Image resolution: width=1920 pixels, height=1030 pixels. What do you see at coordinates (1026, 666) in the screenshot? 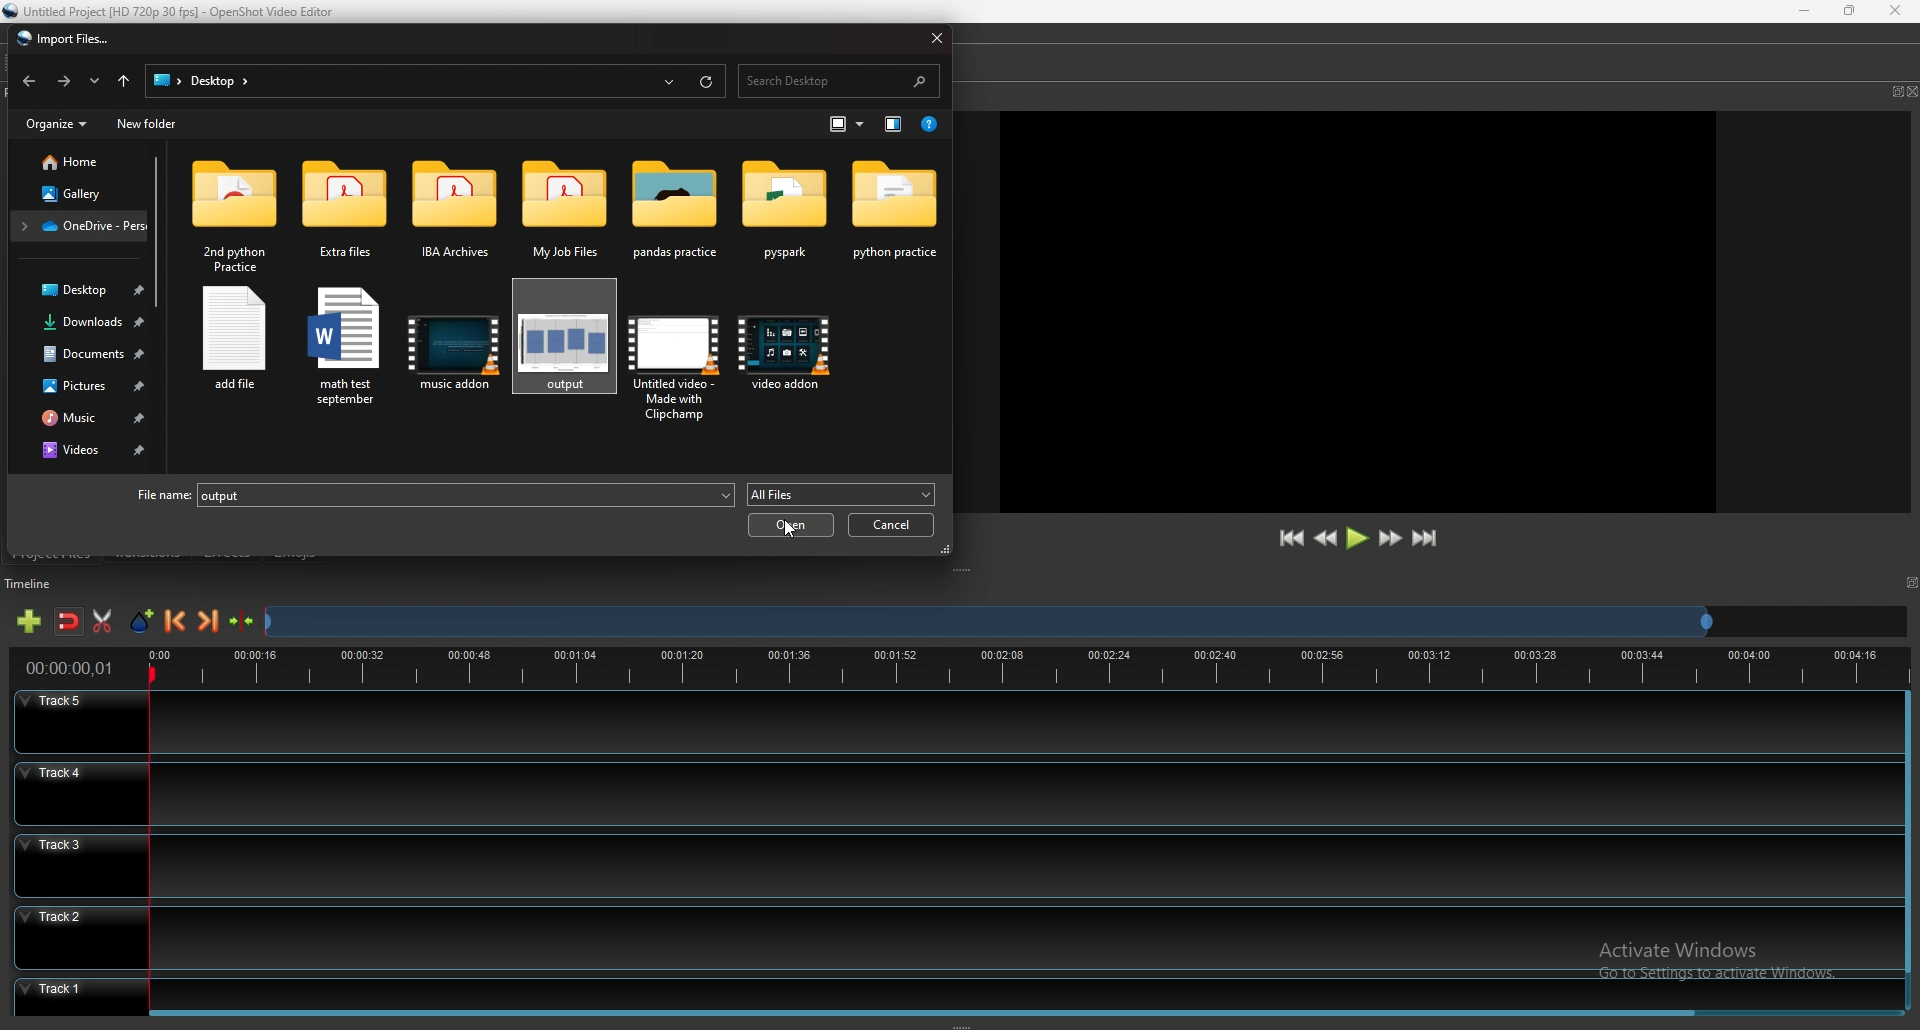
I see `time bar` at bounding box center [1026, 666].